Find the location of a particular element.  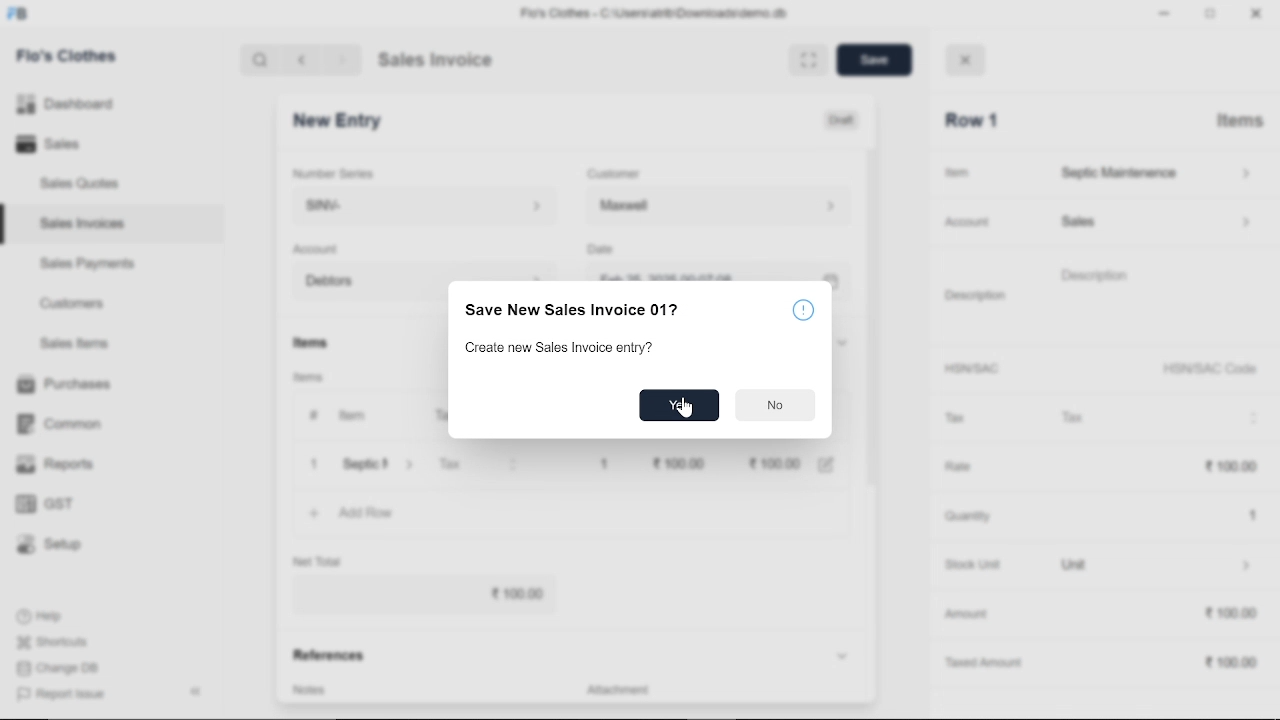

Yes is located at coordinates (678, 406).